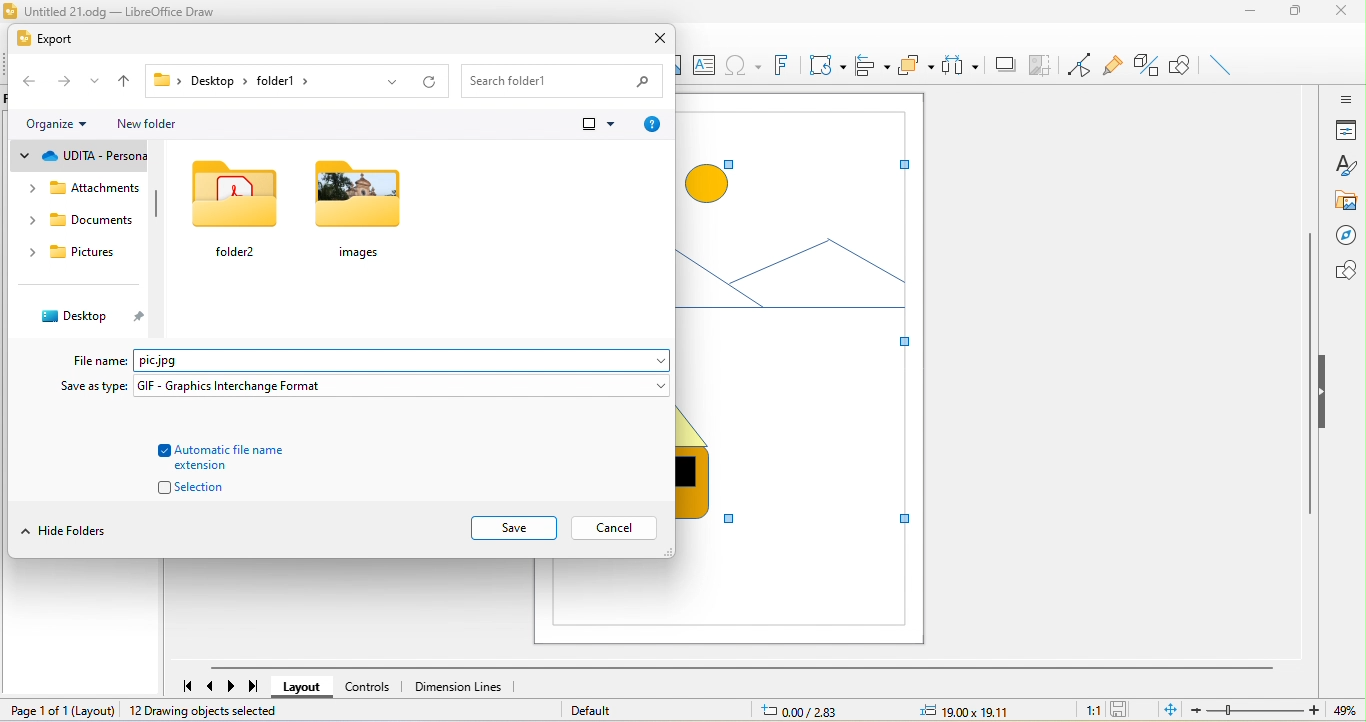 The image size is (1366, 722). What do you see at coordinates (241, 210) in the screenshot?
I see `folder` at bounding box center [241, 210].